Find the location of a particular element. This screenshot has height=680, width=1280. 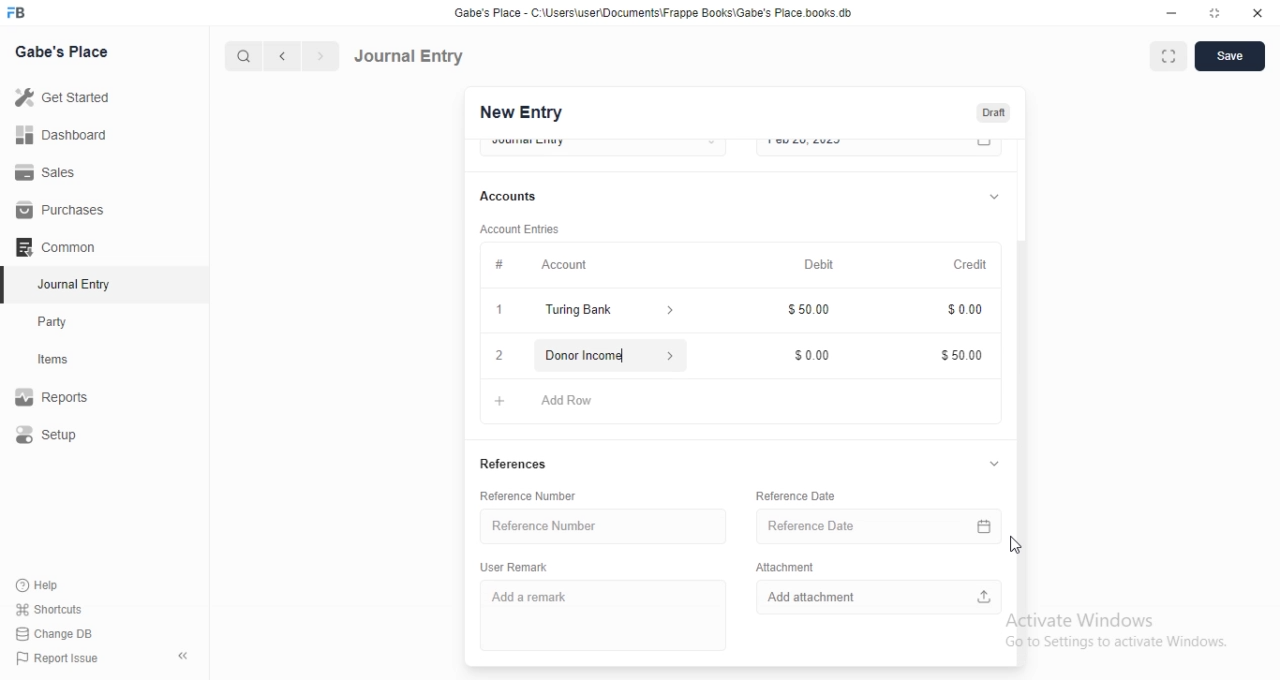

‘Account Entries. is located at coordinates (522, 232).